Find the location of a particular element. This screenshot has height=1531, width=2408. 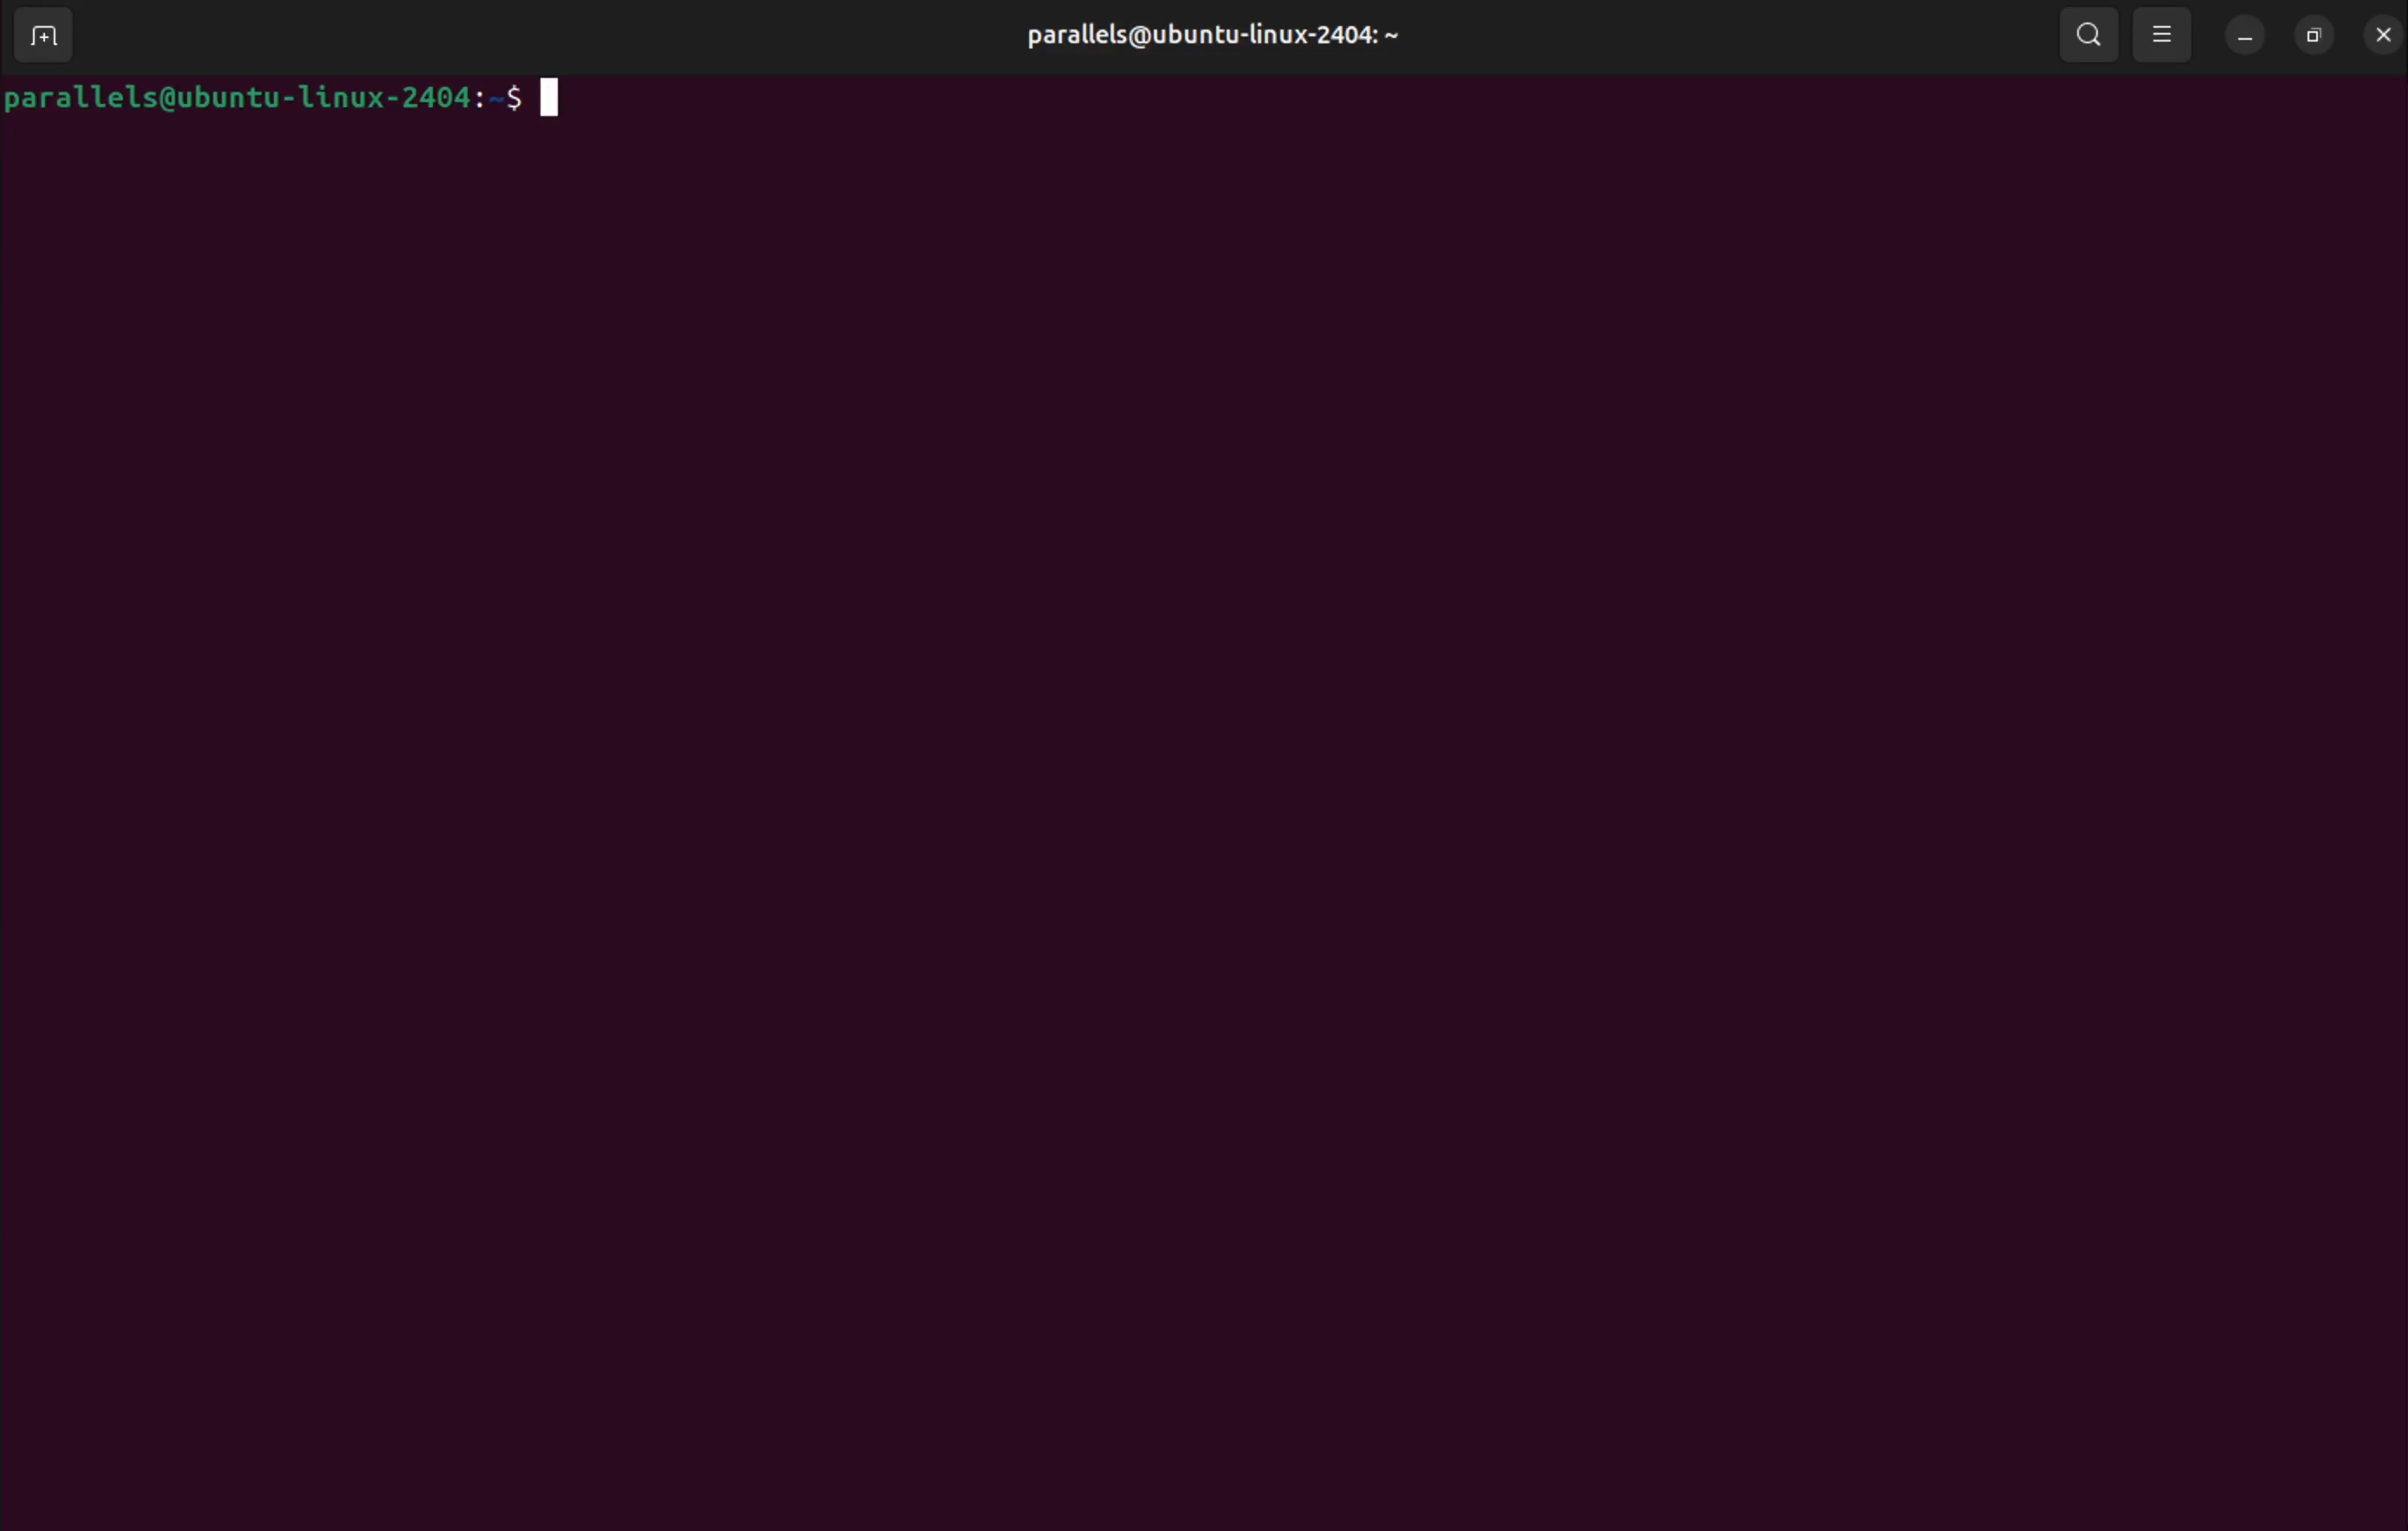

search is located at coordinates (2089, 36).